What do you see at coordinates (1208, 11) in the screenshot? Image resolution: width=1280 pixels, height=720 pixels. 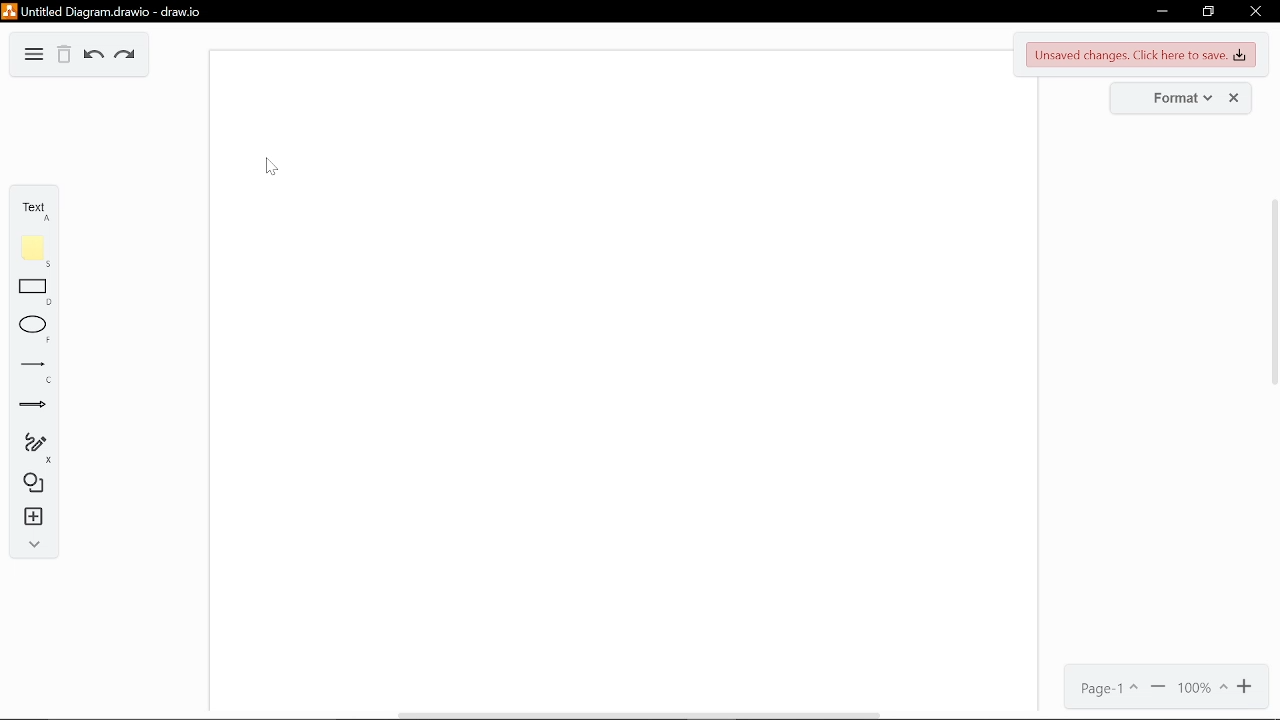 I see `restore down` at bounding box center [1208, 11].